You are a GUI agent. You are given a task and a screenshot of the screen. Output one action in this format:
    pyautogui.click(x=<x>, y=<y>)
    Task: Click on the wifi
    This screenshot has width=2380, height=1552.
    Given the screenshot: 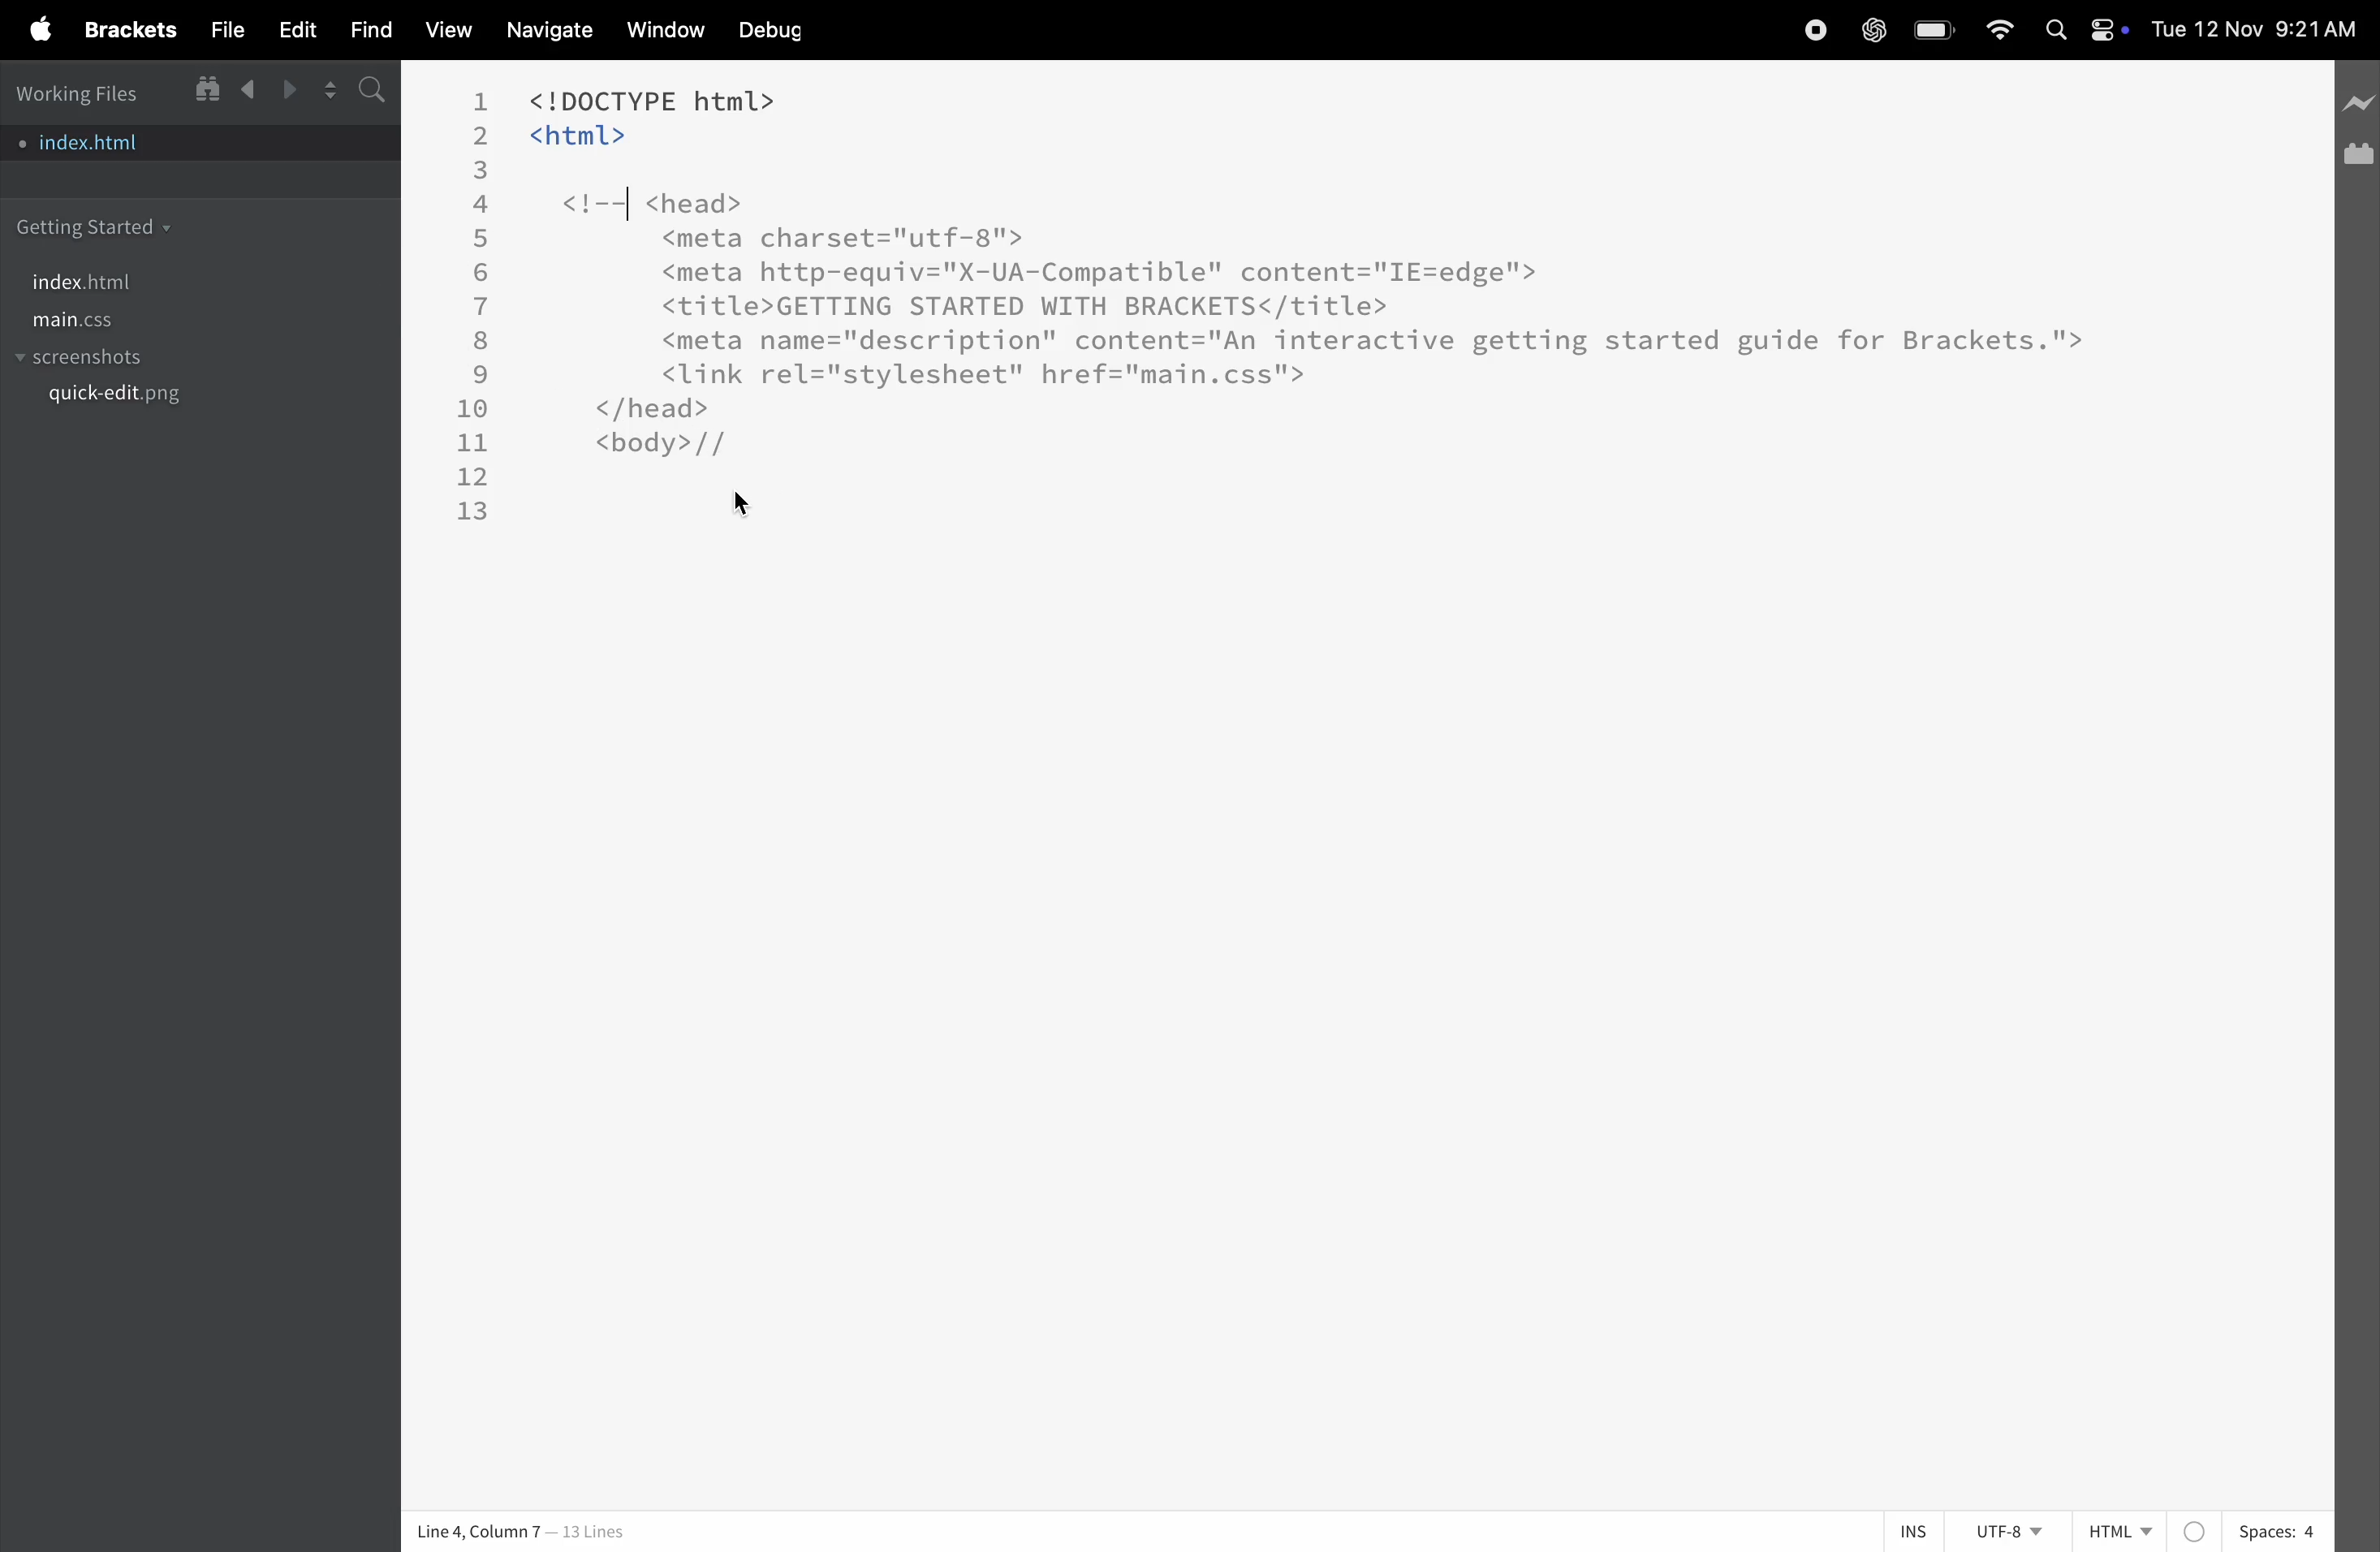 What is the action you would take?
    pyautogui.click(x=1995, y=27)
    